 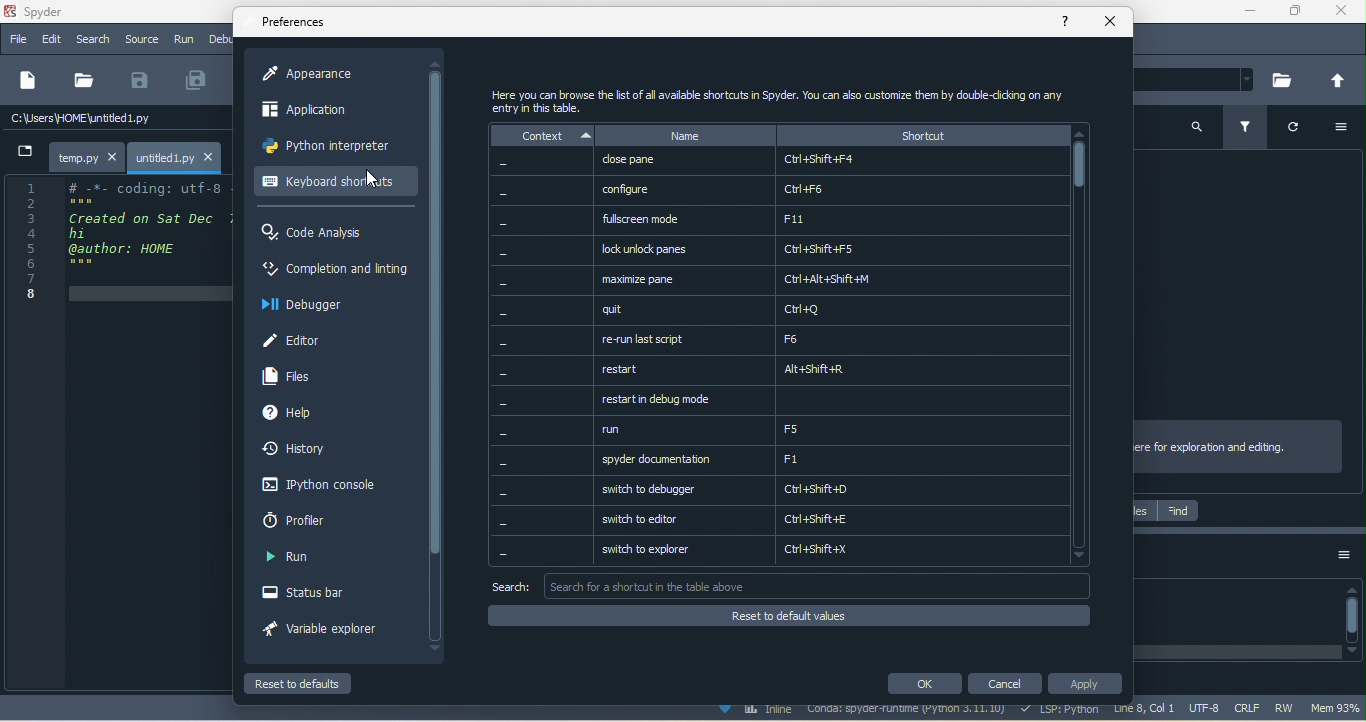 What do you see at coordinates (1286, 80) in the screenshot?
I see `browse` at bounding box center [1286, 80].